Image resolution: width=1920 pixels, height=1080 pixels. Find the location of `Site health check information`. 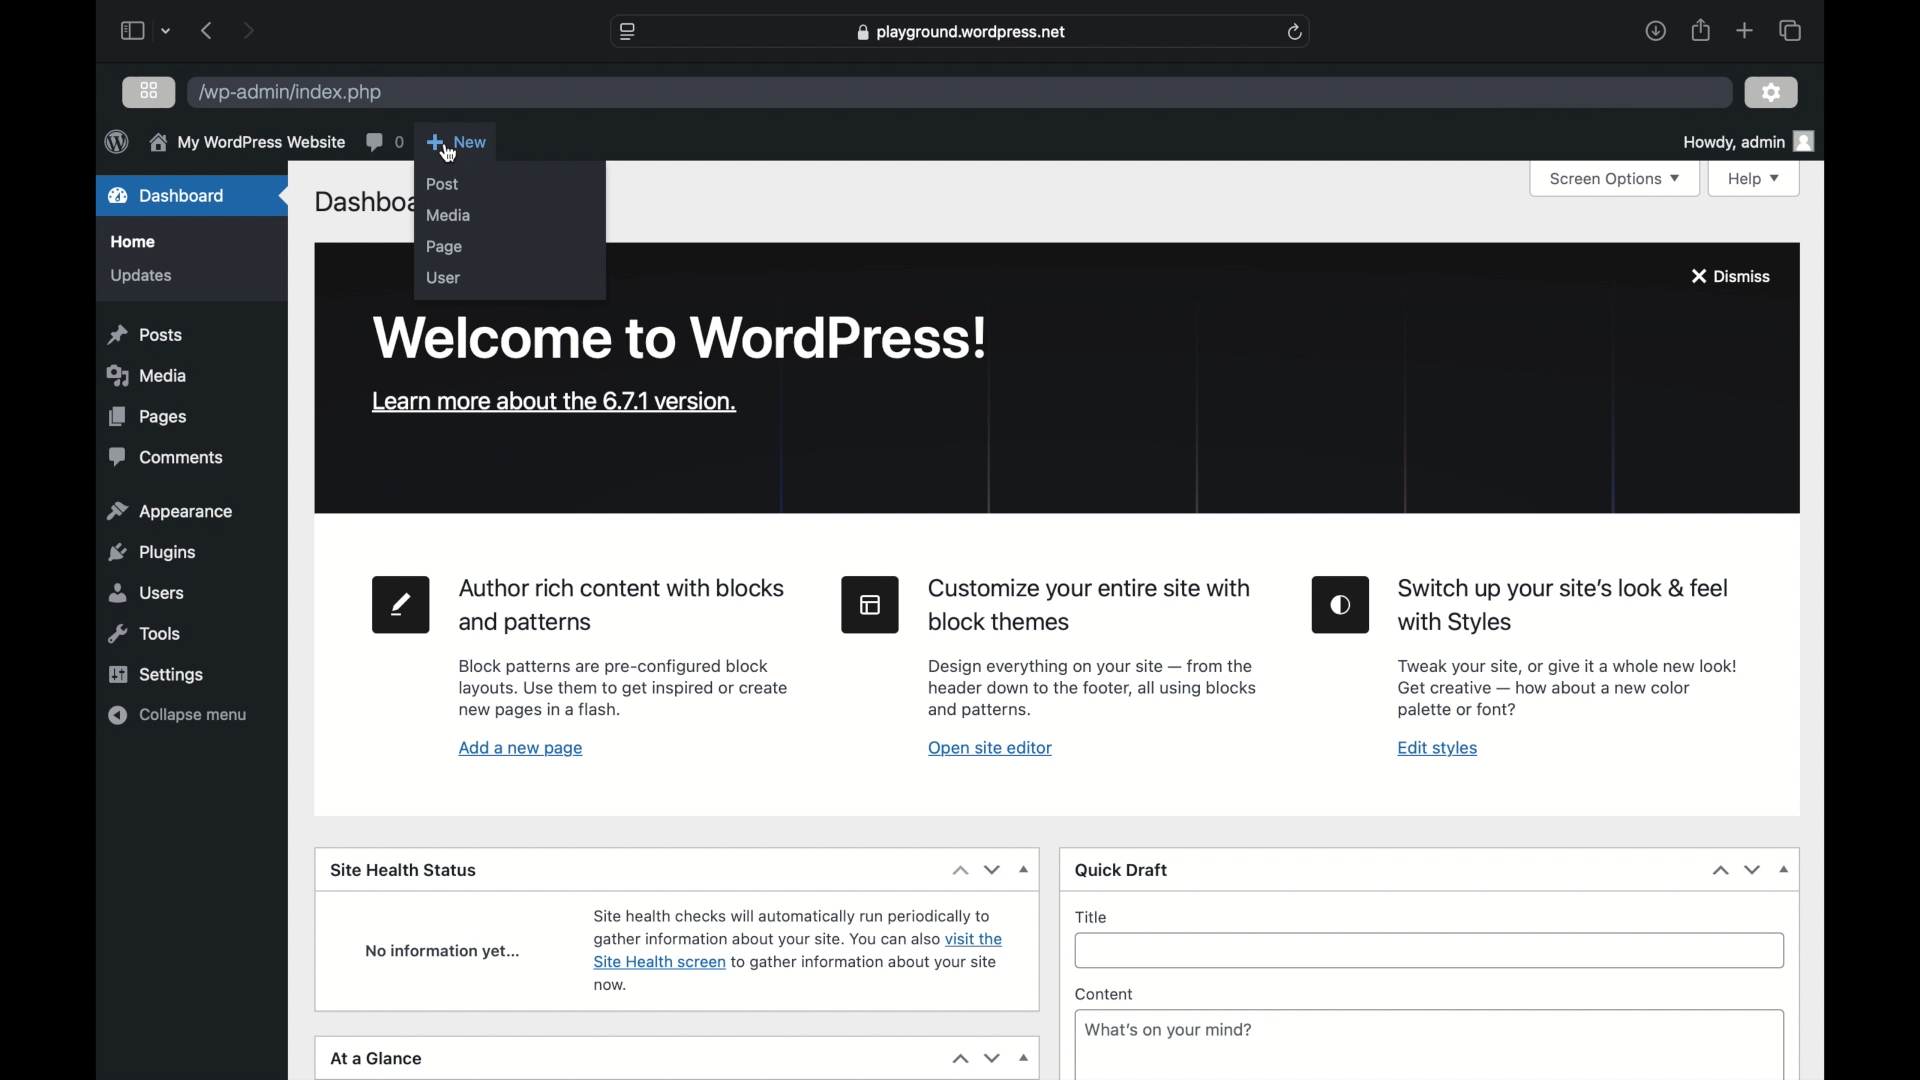

Site health check information is located at coordinates (797, 949).